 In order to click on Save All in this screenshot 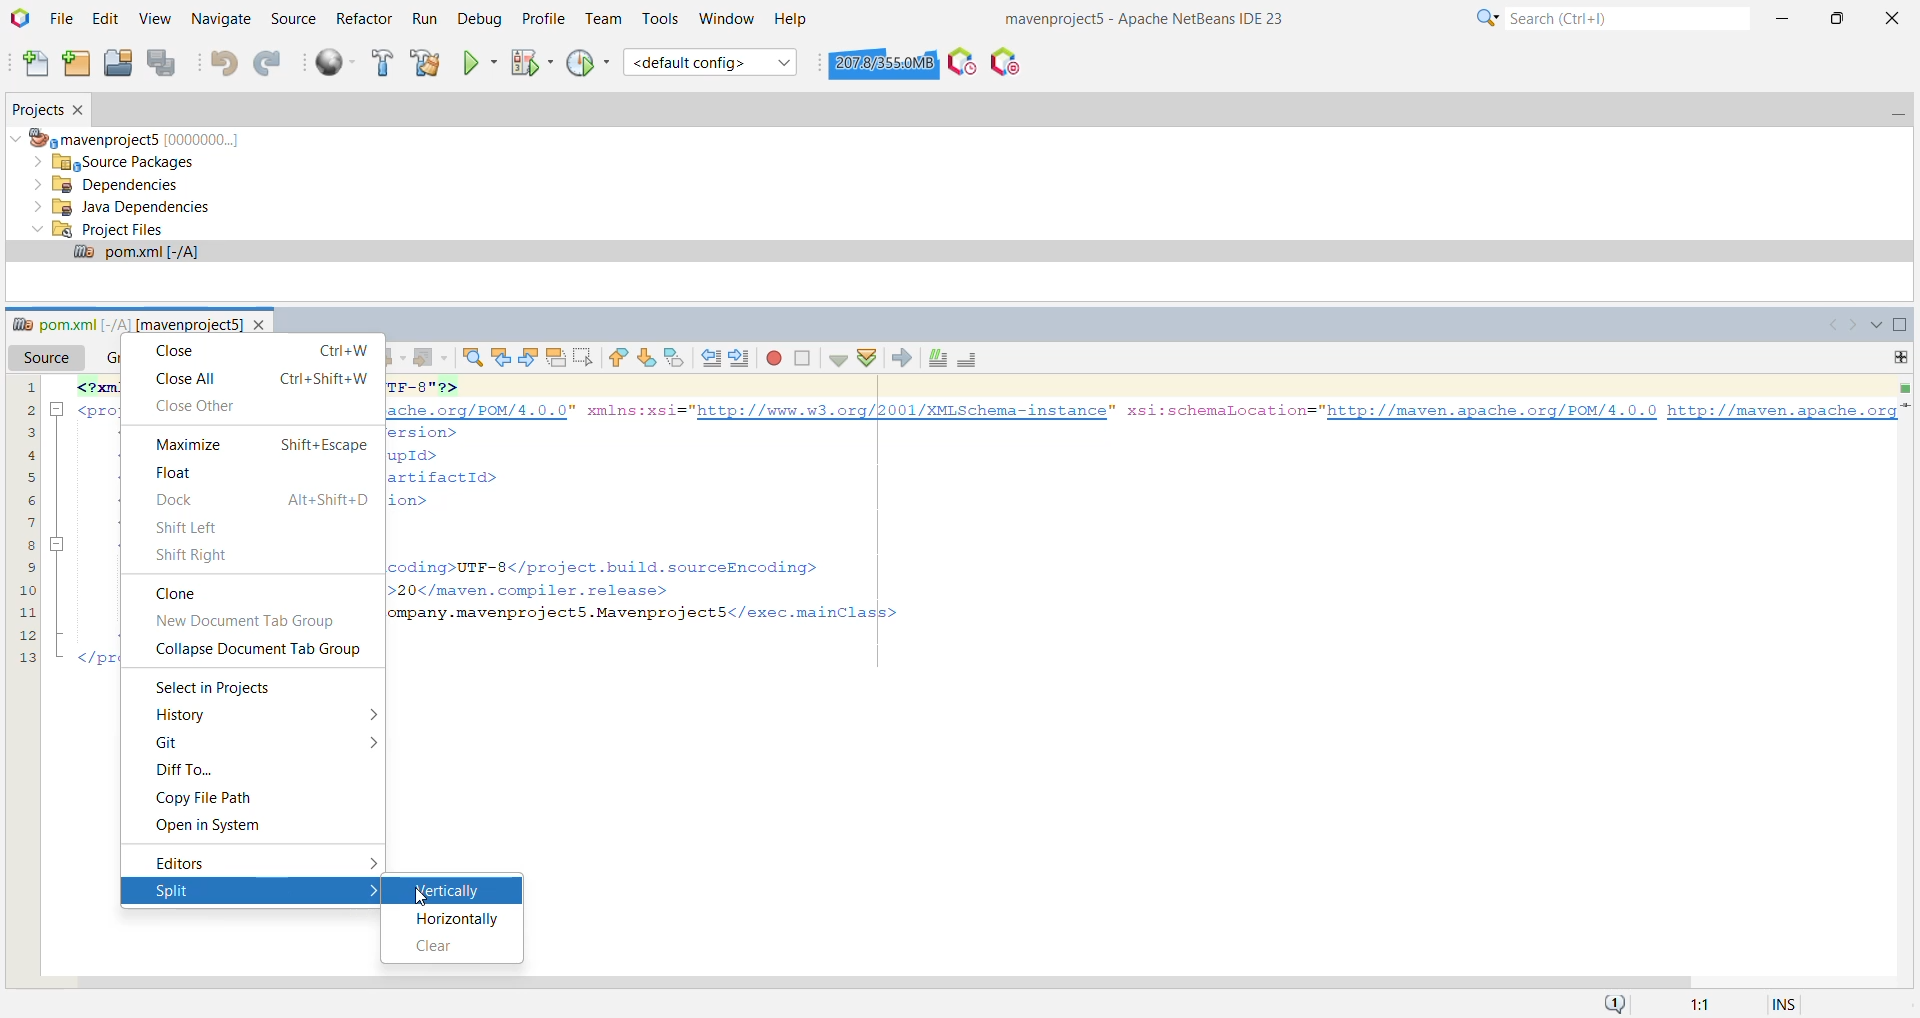, I will do `click(165, 64)`.